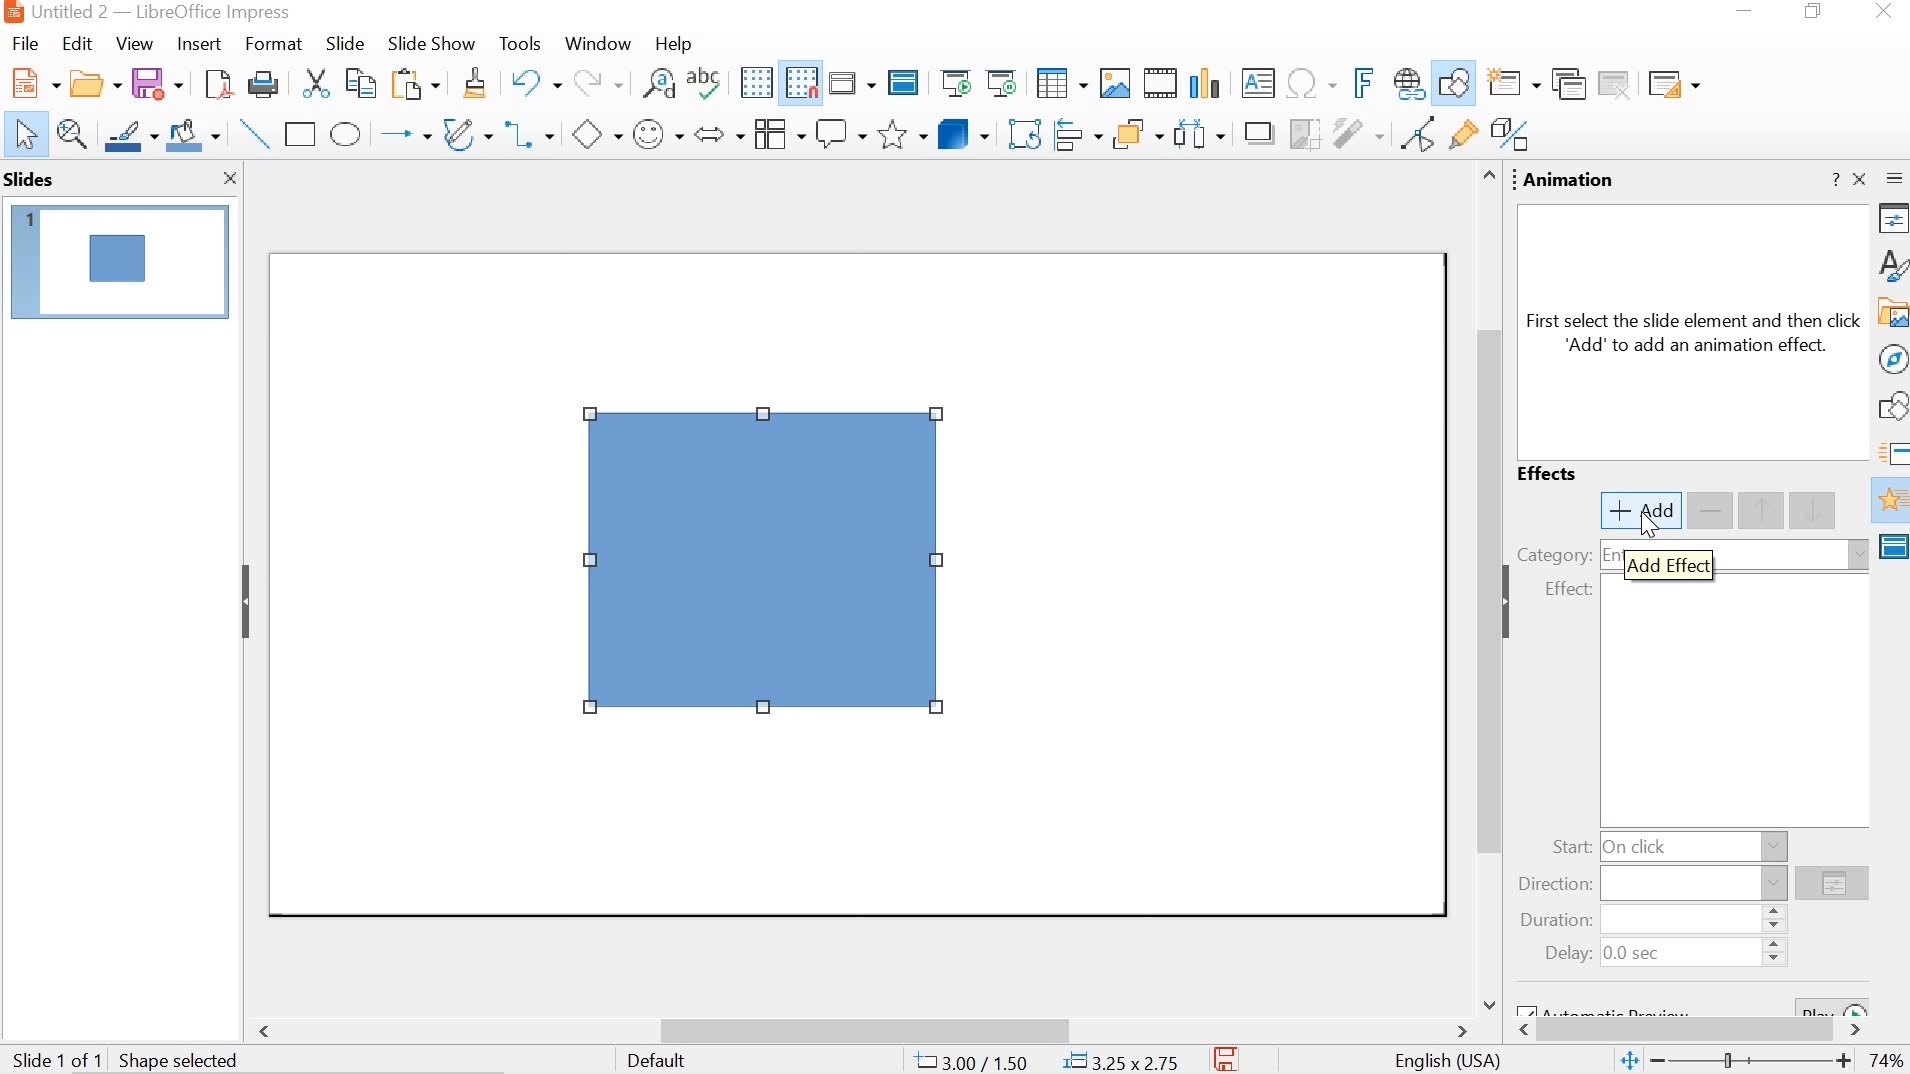  Describe the element at coordinates (899, 136) in the screenshot. I see `stars and banners` at that location.